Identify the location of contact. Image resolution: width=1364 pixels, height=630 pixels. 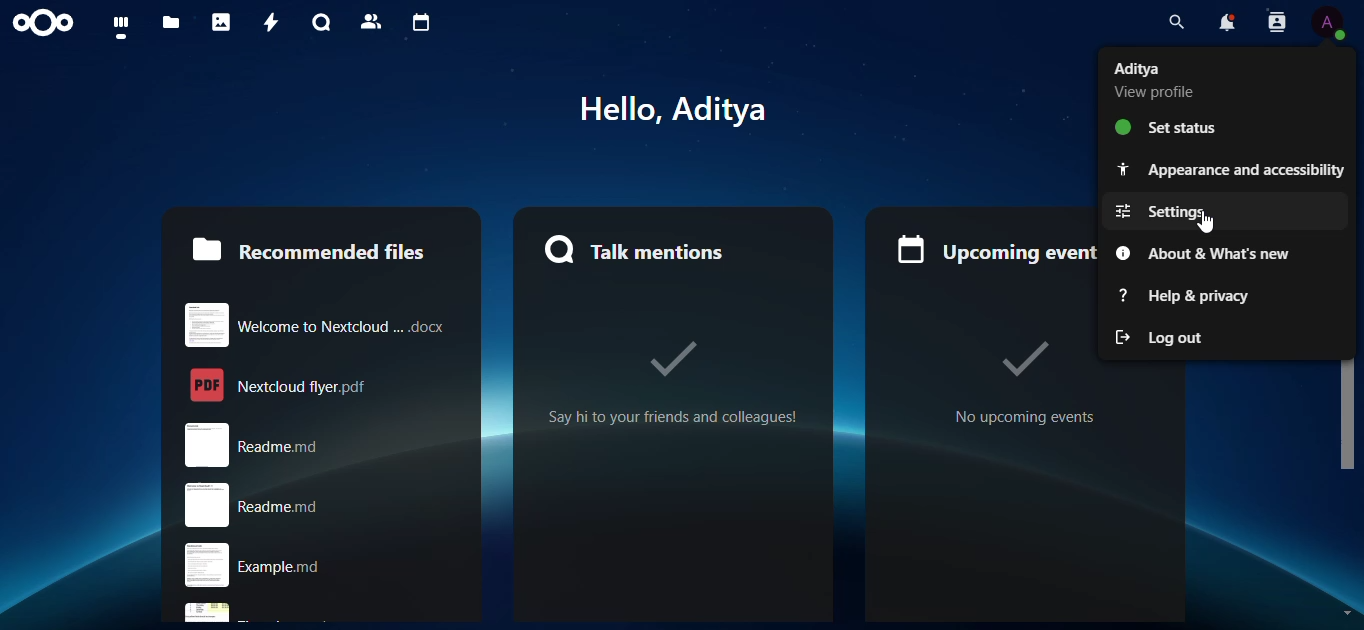
(1275, 24).